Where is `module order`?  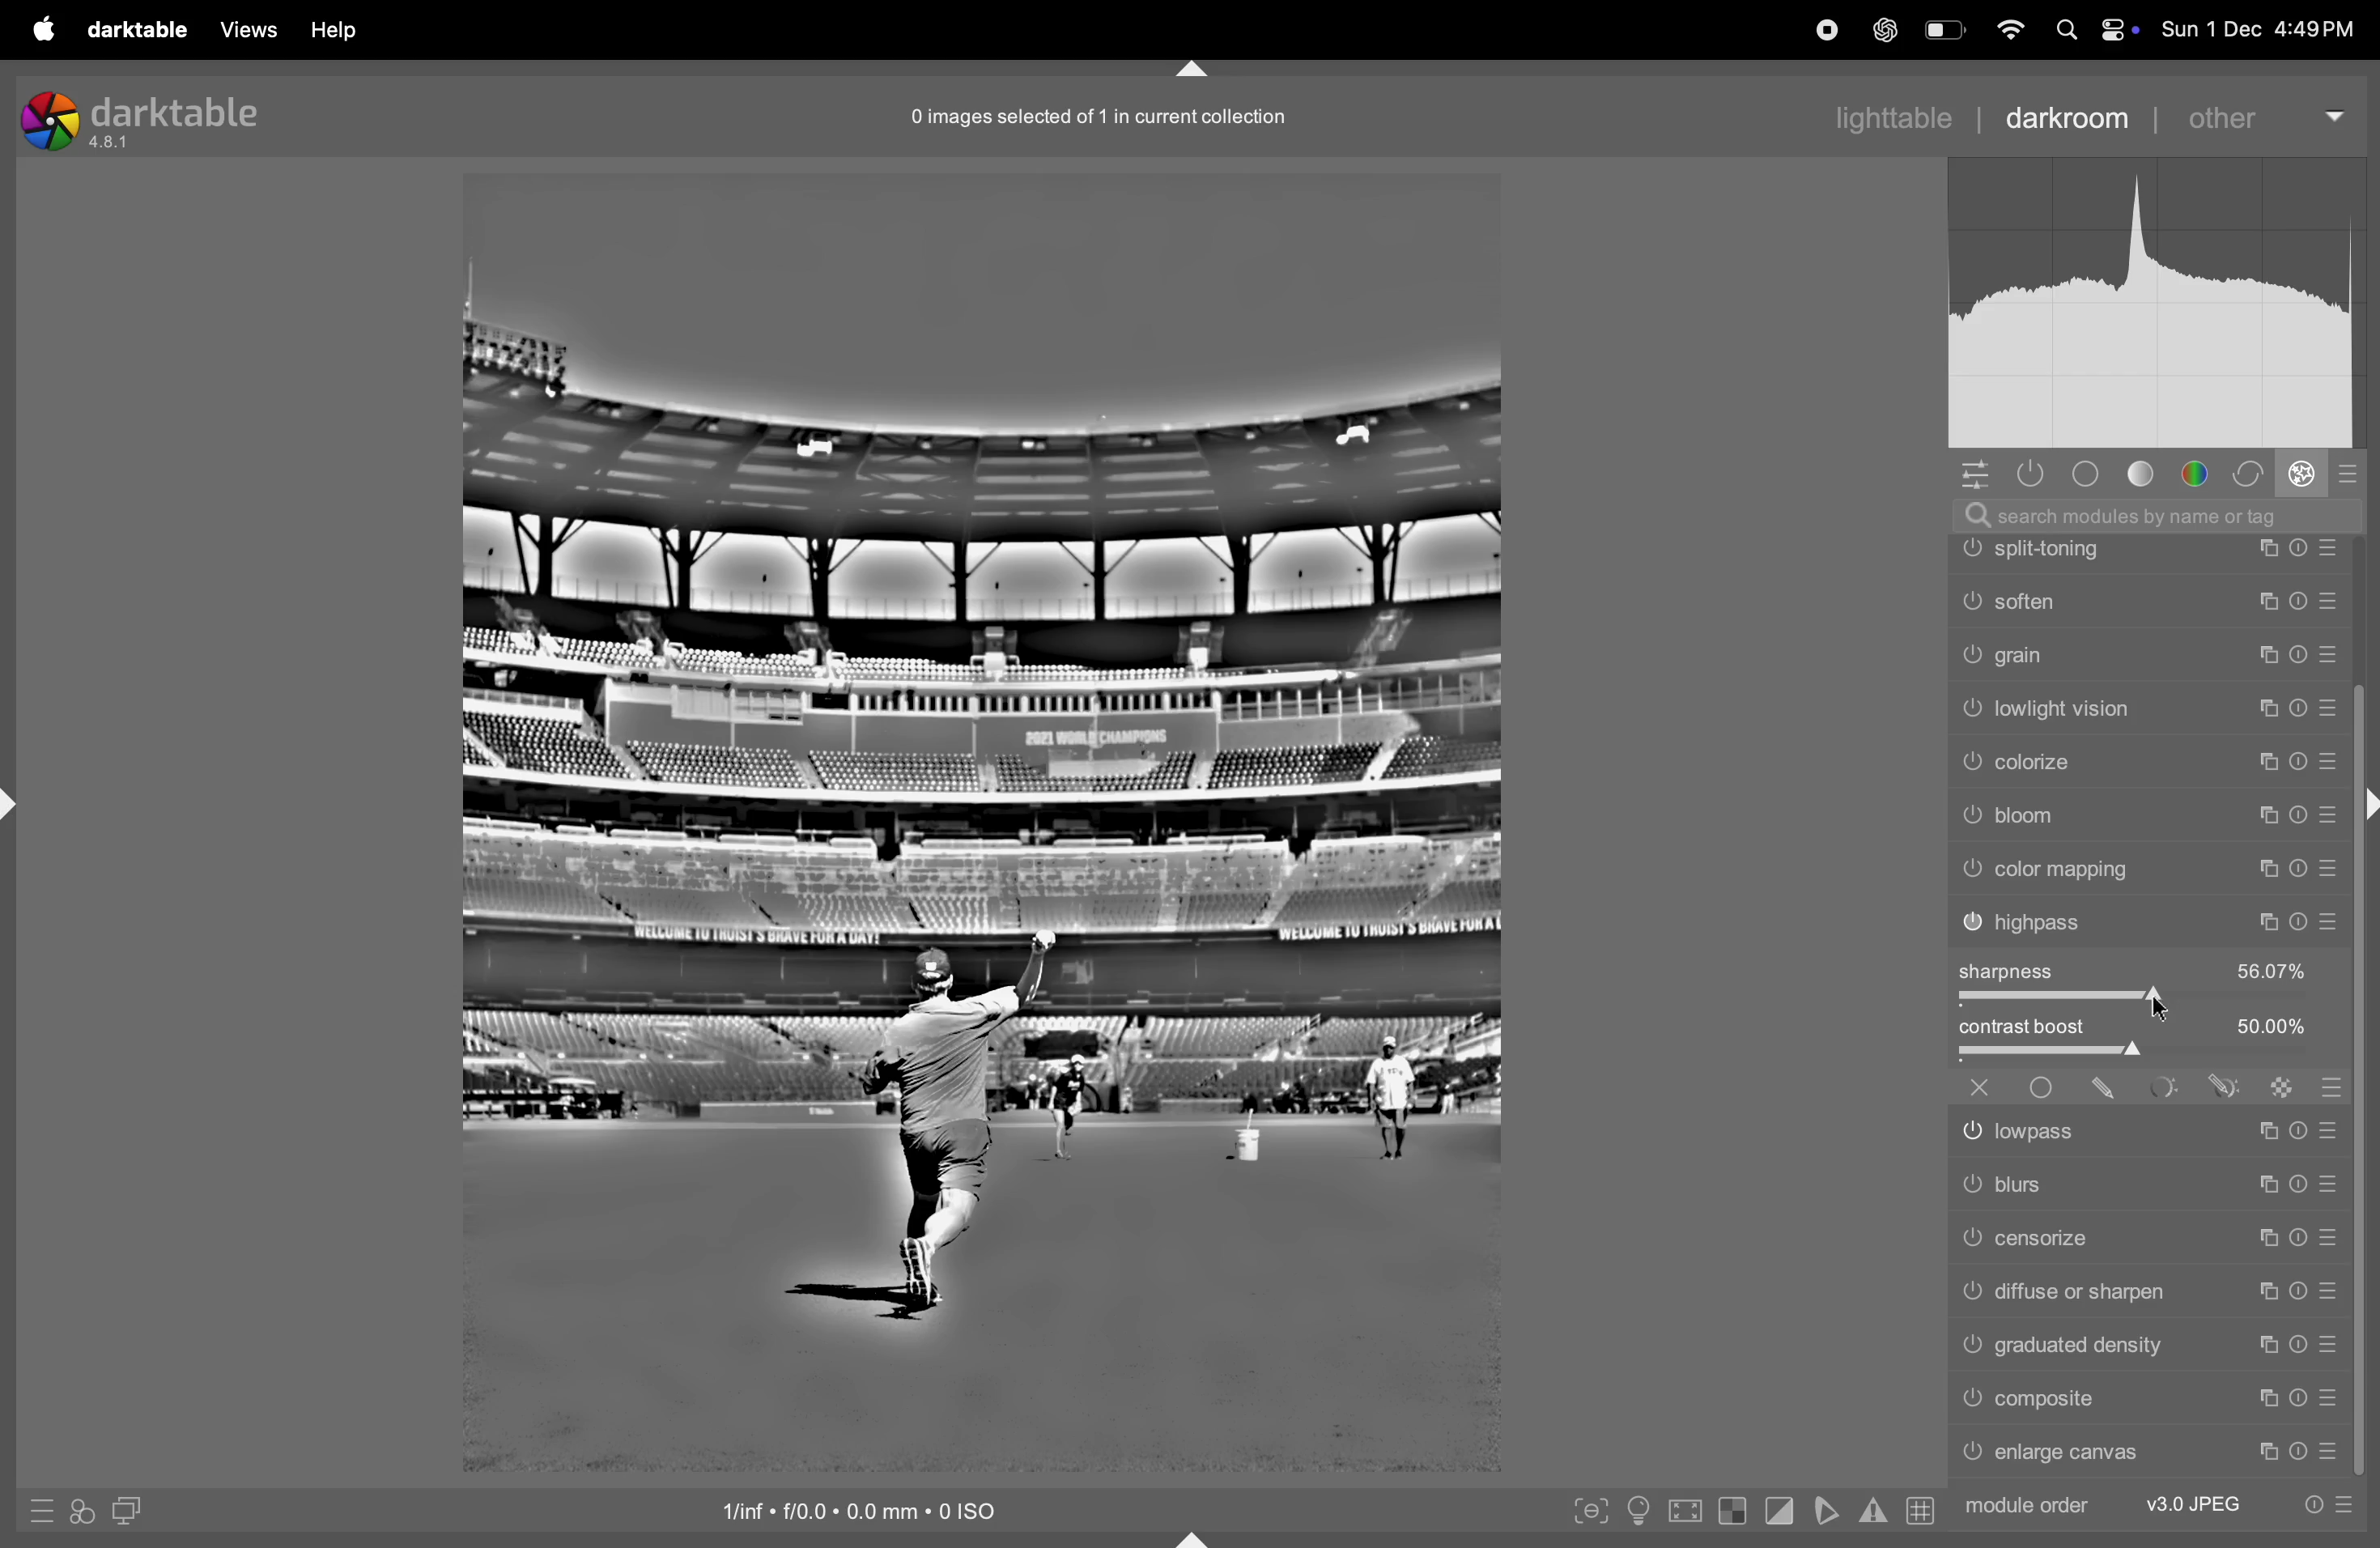
module order is located at coordinates (2028, 1507).